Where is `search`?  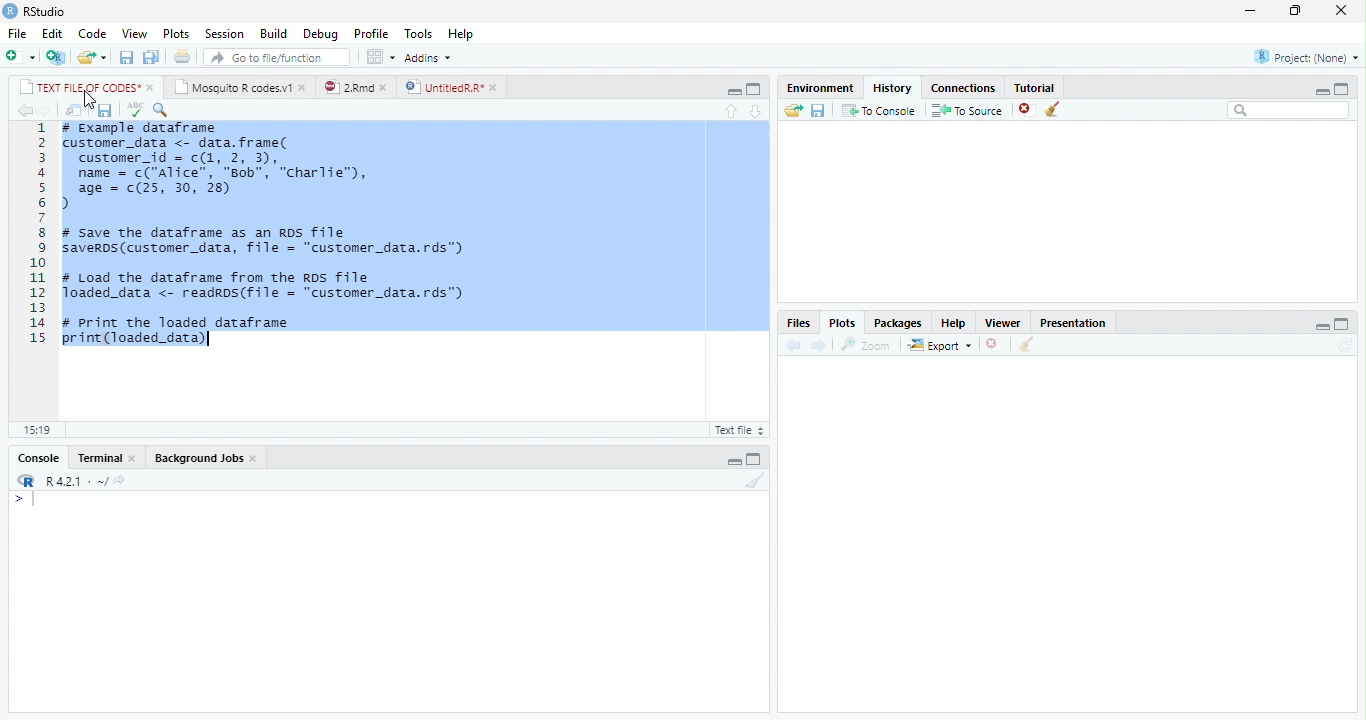 search is located at coordinates (162, 110).